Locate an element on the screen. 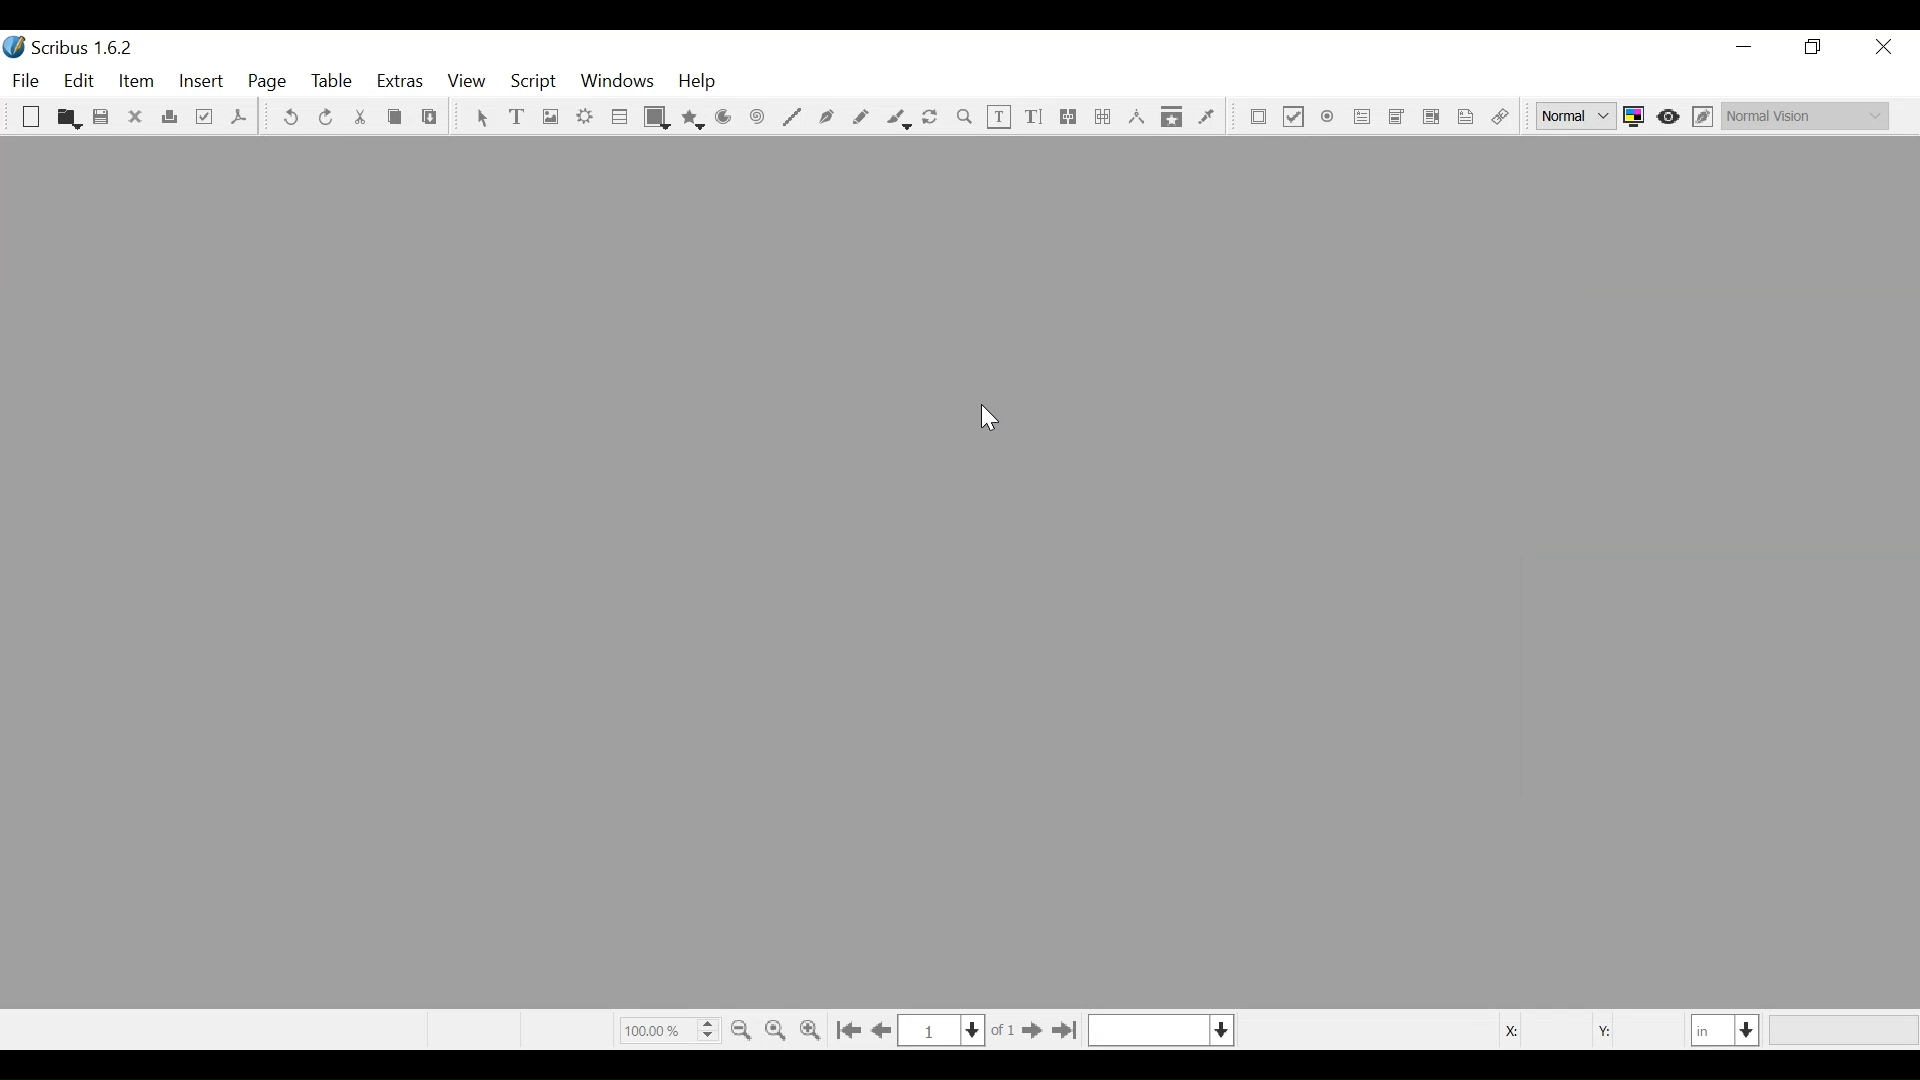 The image size is (1920, 1080). Cursor is located at coordinates (983, 418).